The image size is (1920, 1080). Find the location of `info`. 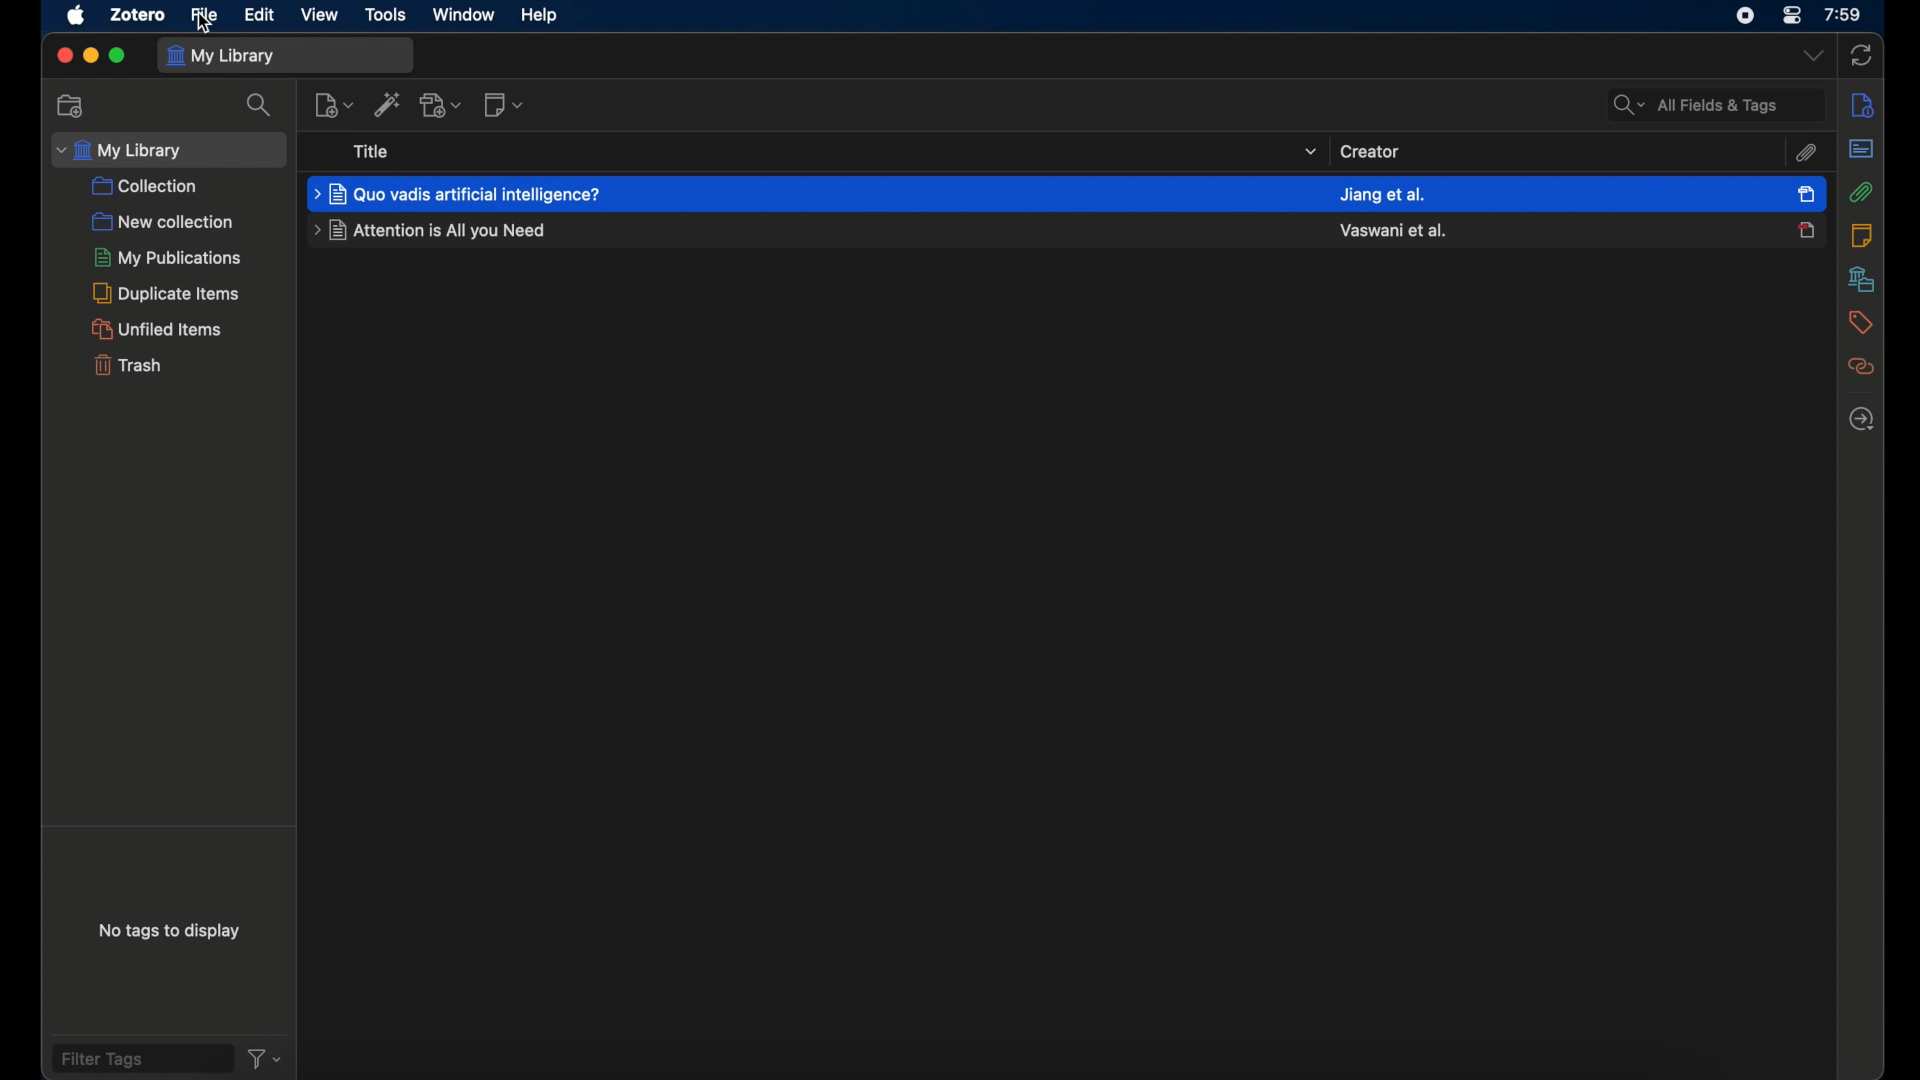

info is located at coordinates (1859, 105).